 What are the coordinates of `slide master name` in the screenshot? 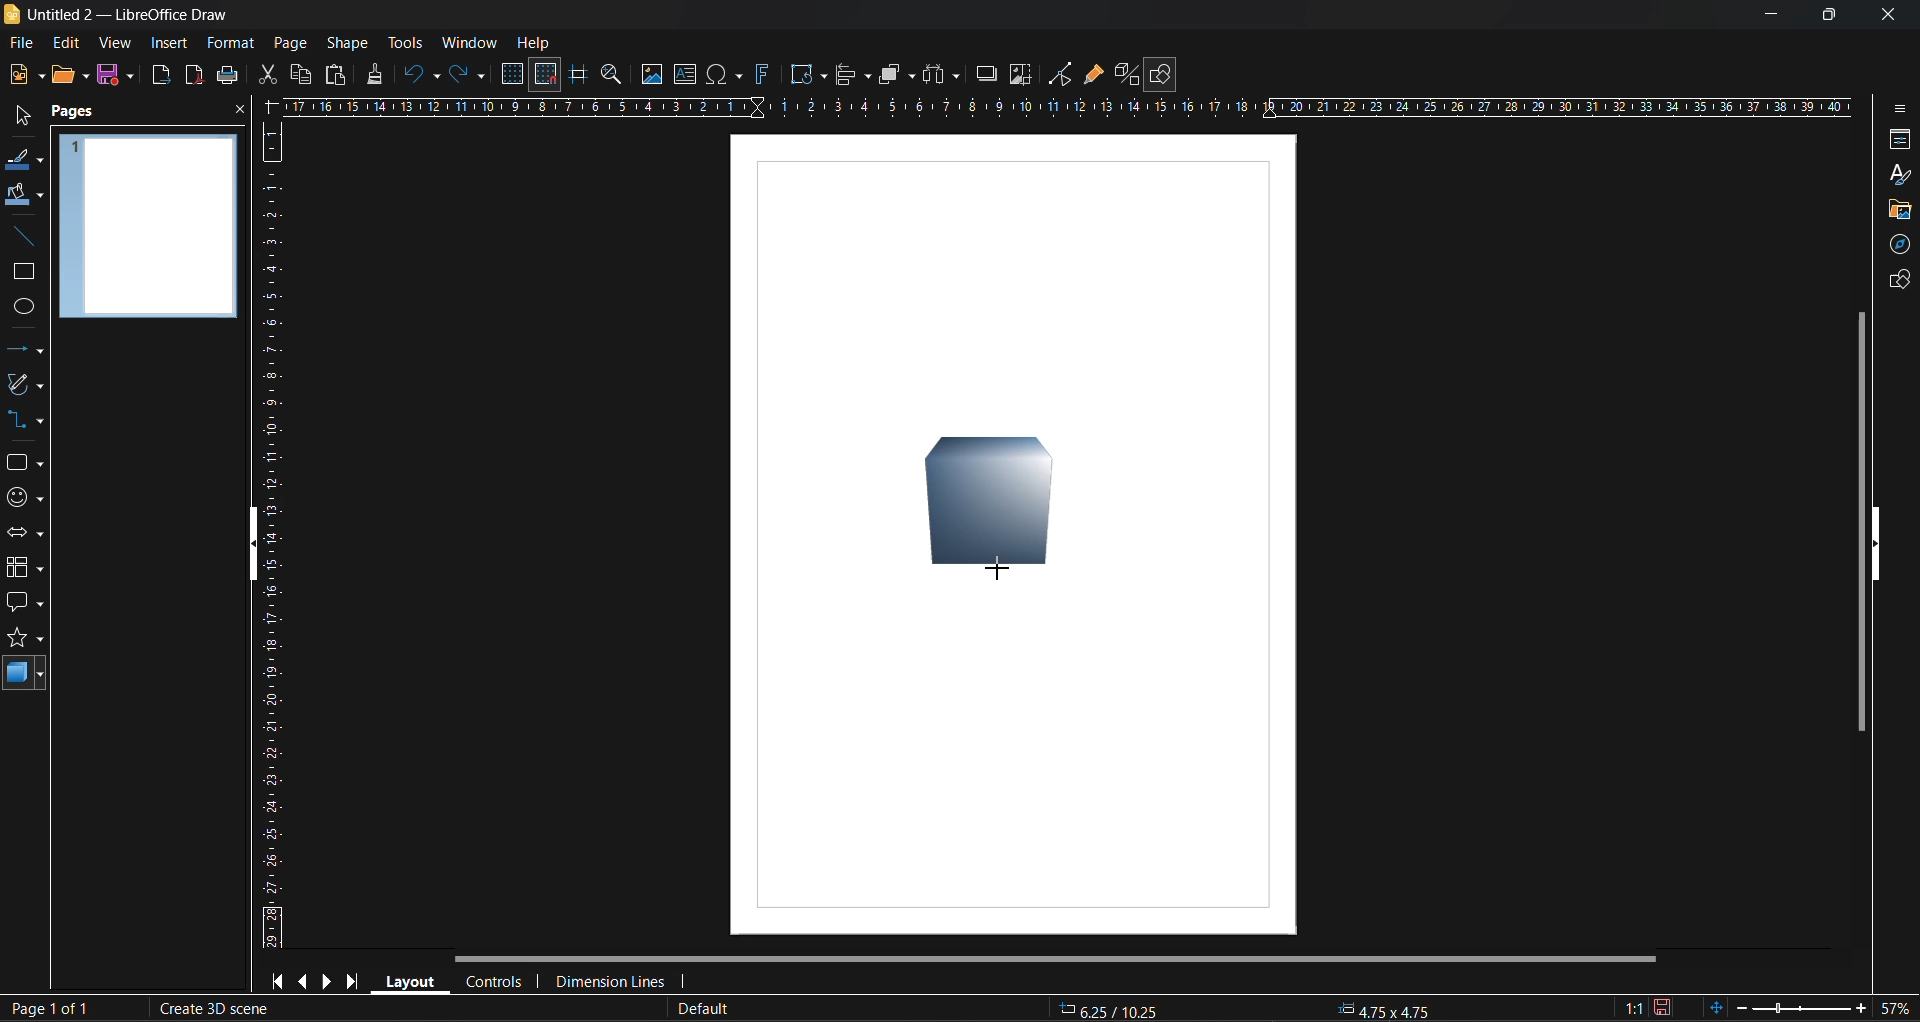 It's located at (705, 1009).